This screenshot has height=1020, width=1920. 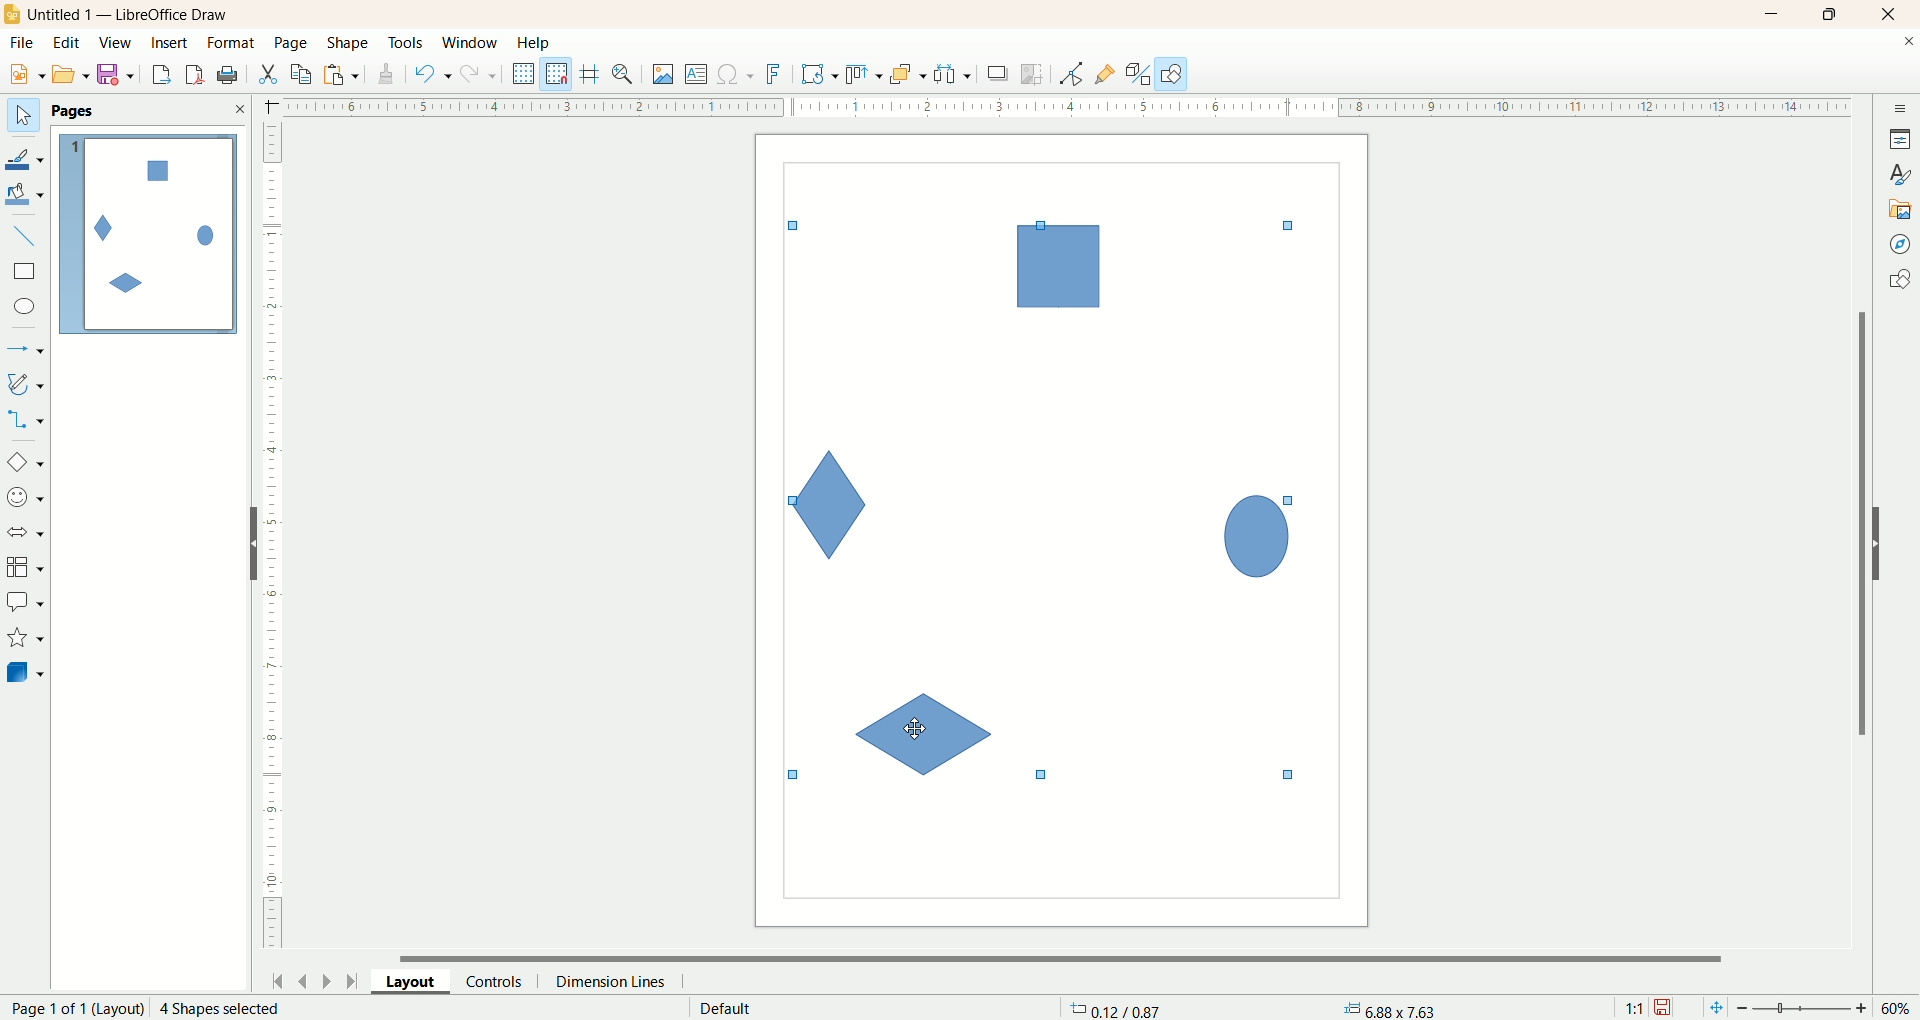 What do you see at coordinates (728, 1008) in the screenshot?
I see `default` at bounding box center [728, 1008].